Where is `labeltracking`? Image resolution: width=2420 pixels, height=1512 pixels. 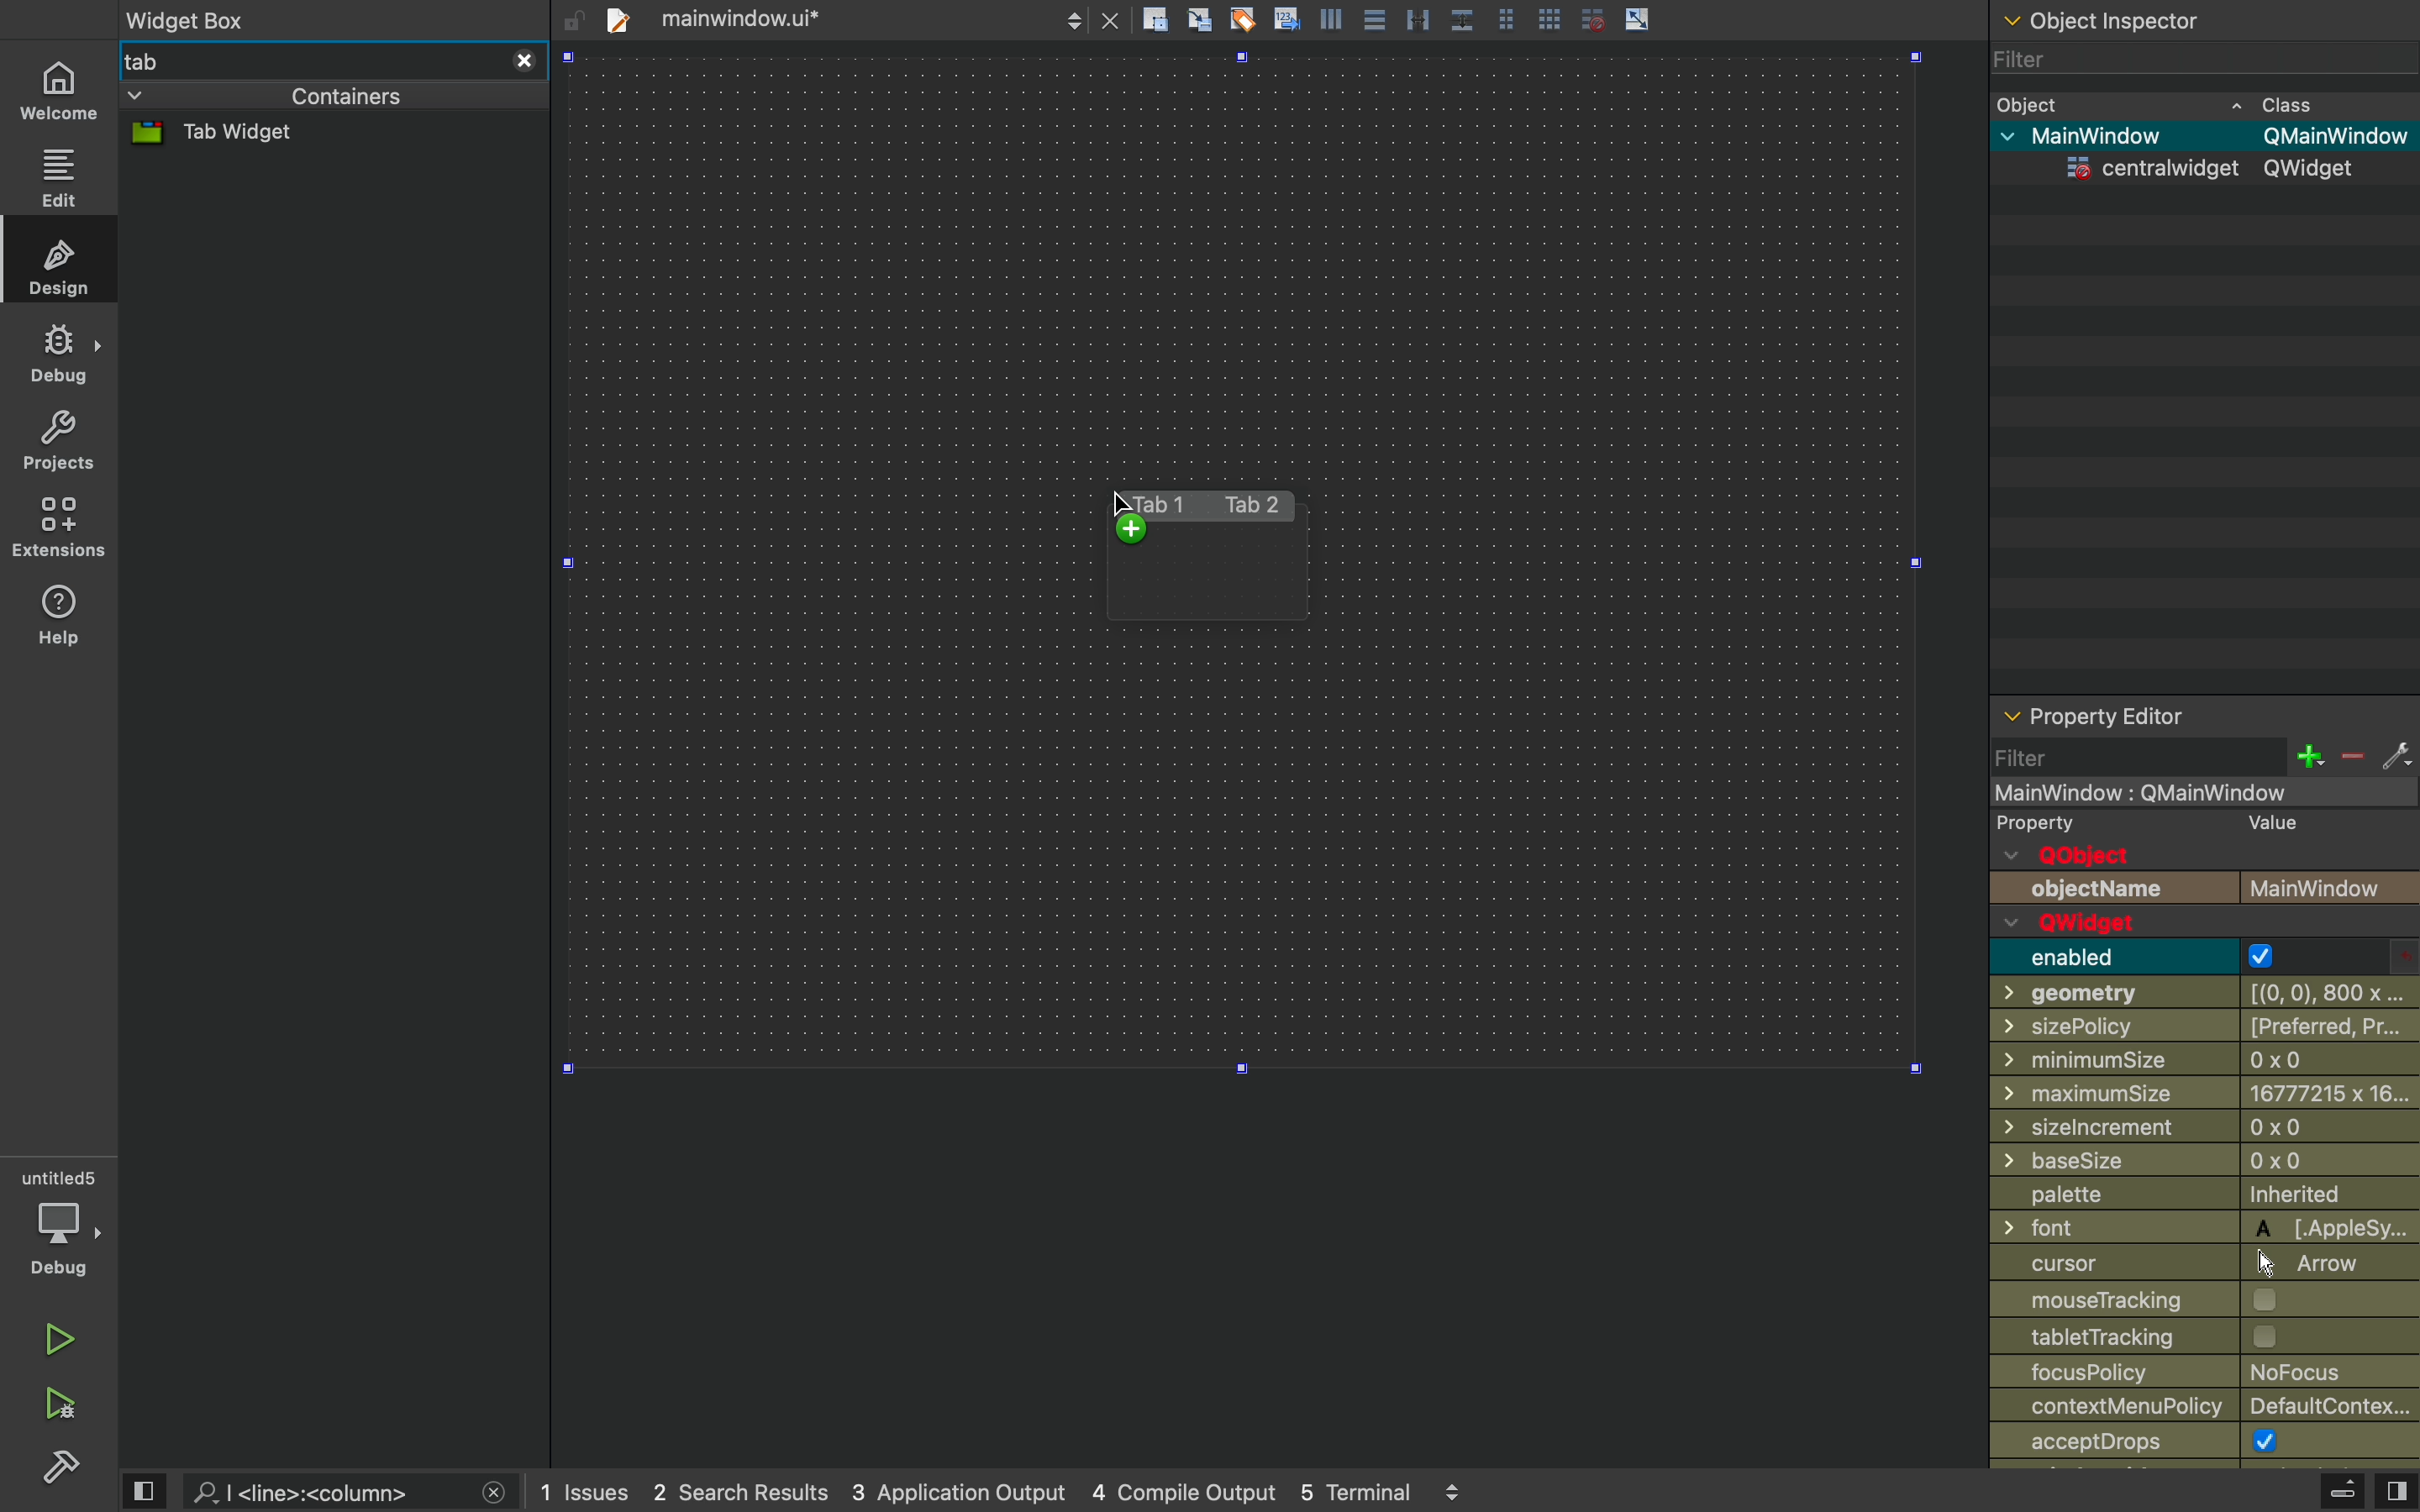 labeltracking is located at coordinates (2207, 1339).